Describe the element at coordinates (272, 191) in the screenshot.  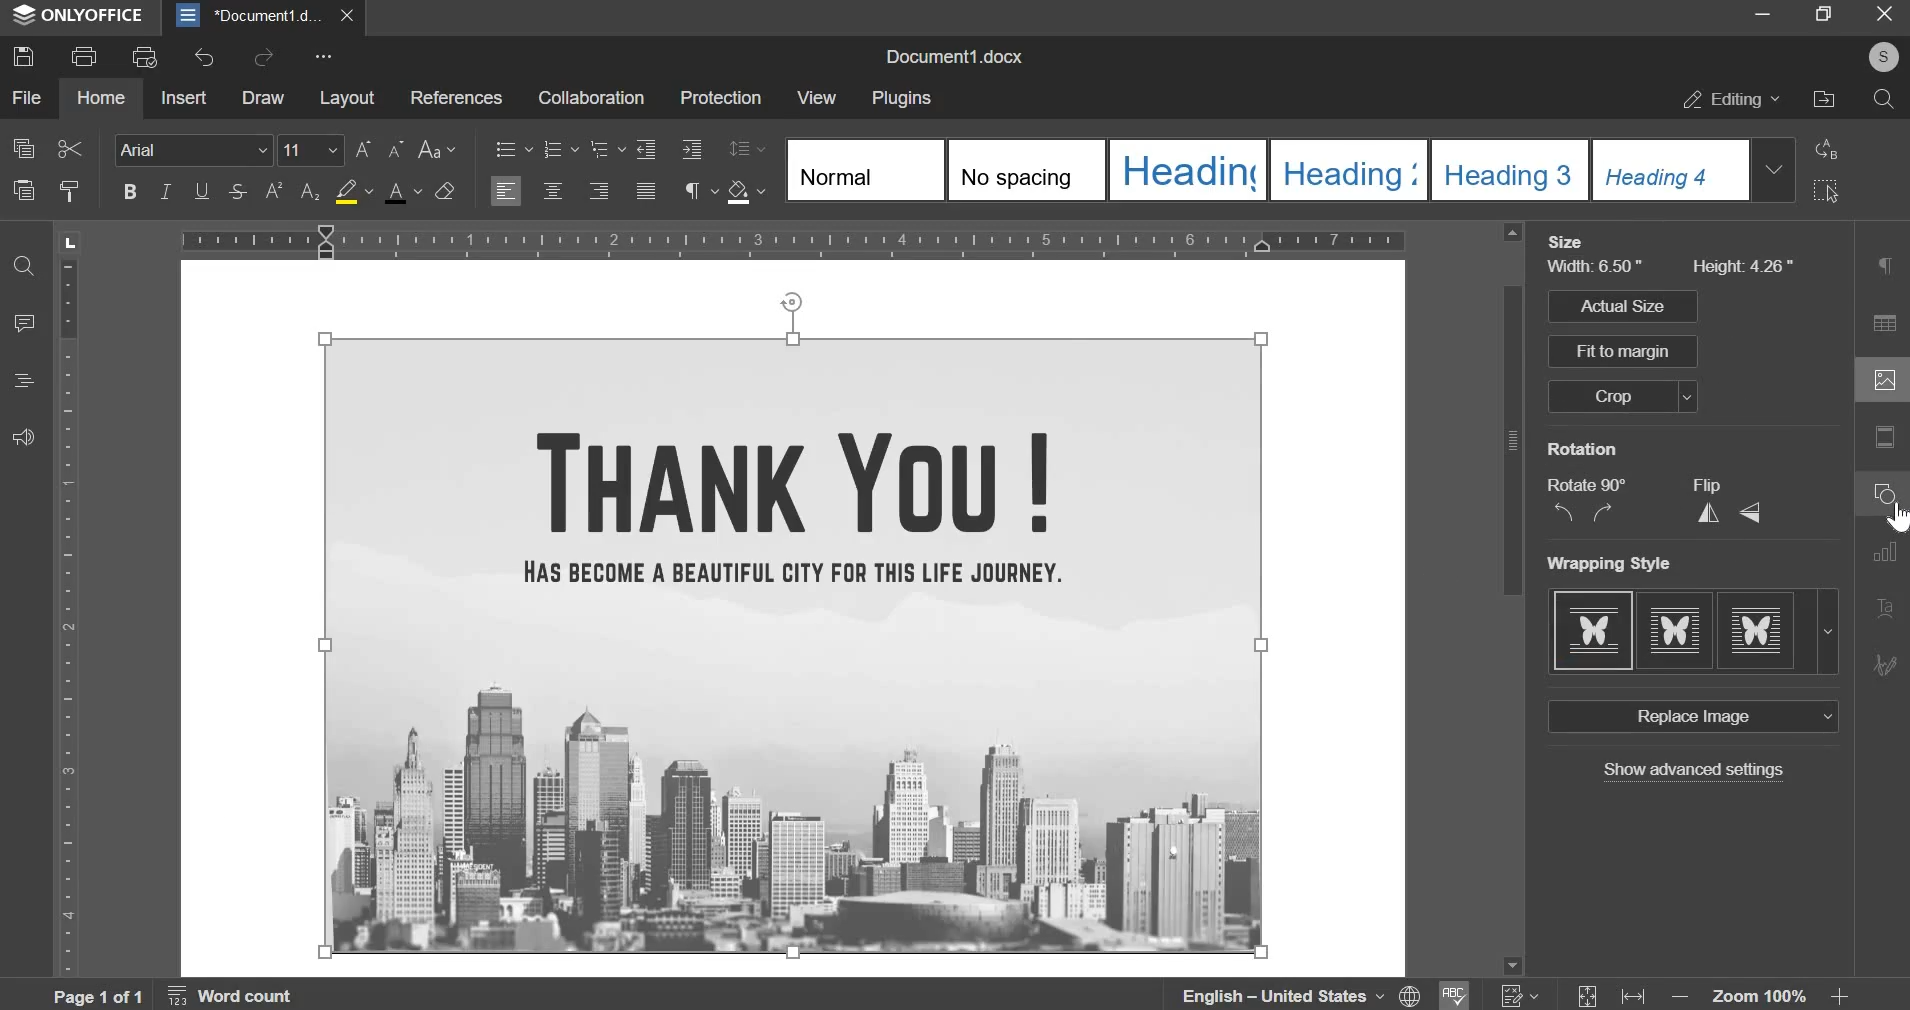
I see `superscript` at that location.